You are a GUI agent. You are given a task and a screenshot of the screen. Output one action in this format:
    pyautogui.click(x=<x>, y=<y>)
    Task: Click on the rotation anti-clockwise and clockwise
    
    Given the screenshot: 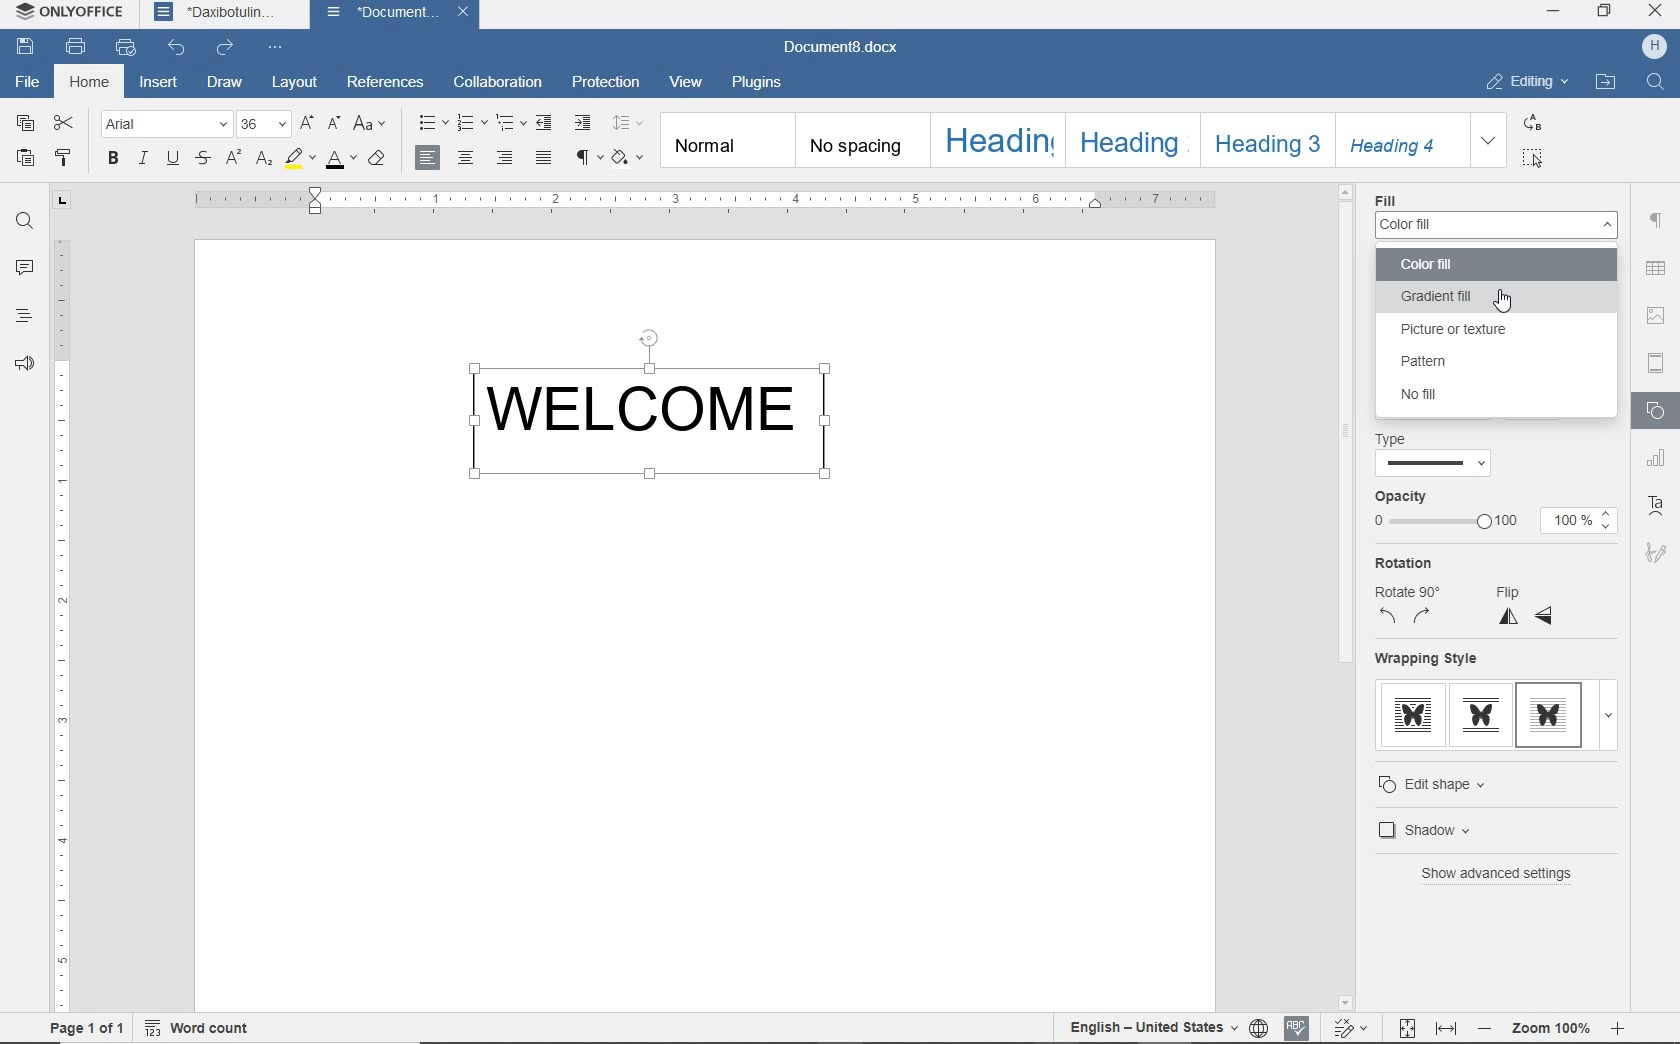 What is the action you would take?
    pyautogui.click(x=1407, y=617)
    